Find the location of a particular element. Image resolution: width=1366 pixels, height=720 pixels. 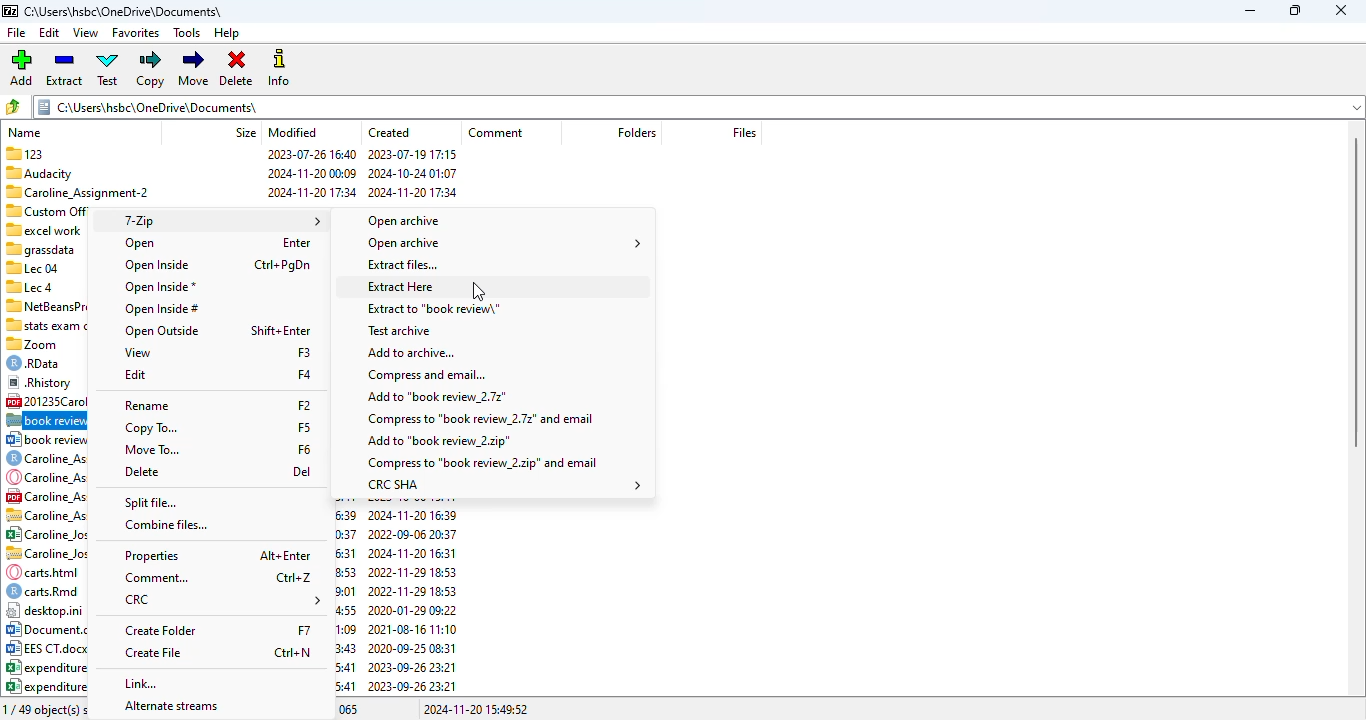

shortcut for open is located at coordinates (295, 242).